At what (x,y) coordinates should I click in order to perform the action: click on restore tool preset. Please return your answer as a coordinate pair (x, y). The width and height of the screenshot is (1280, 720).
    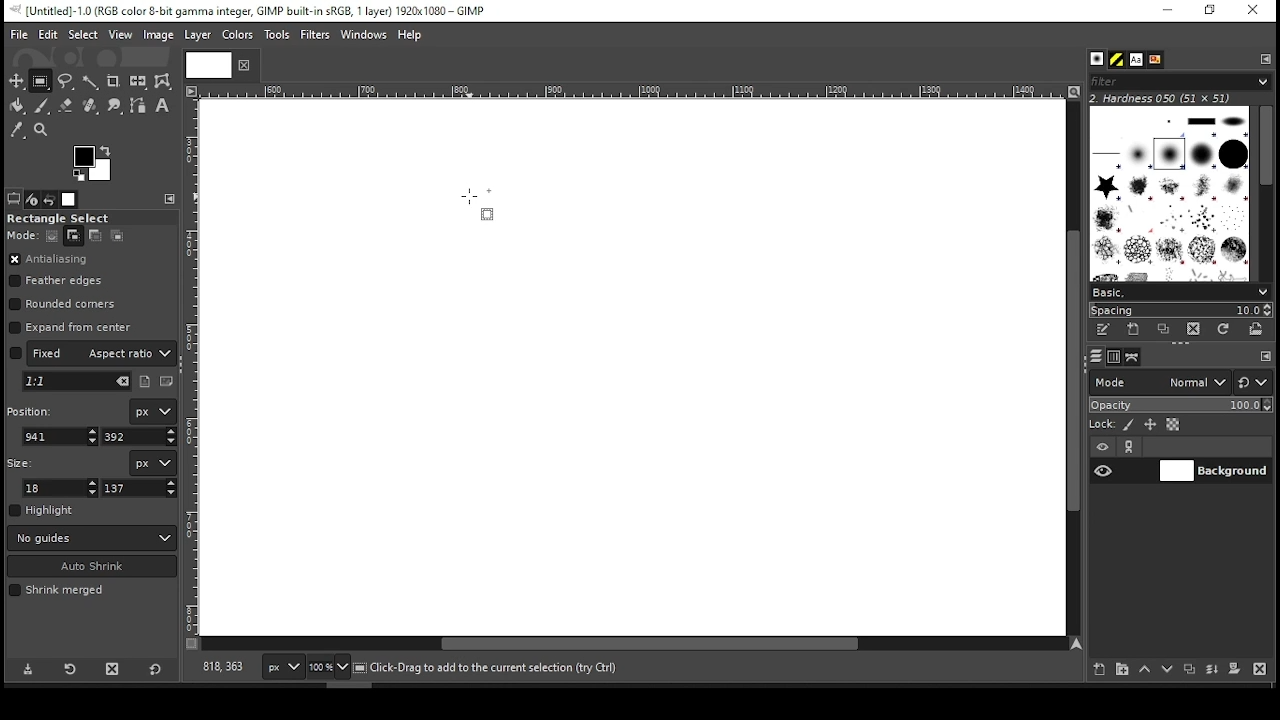
    Looking at the image, I should click on (72, 667).